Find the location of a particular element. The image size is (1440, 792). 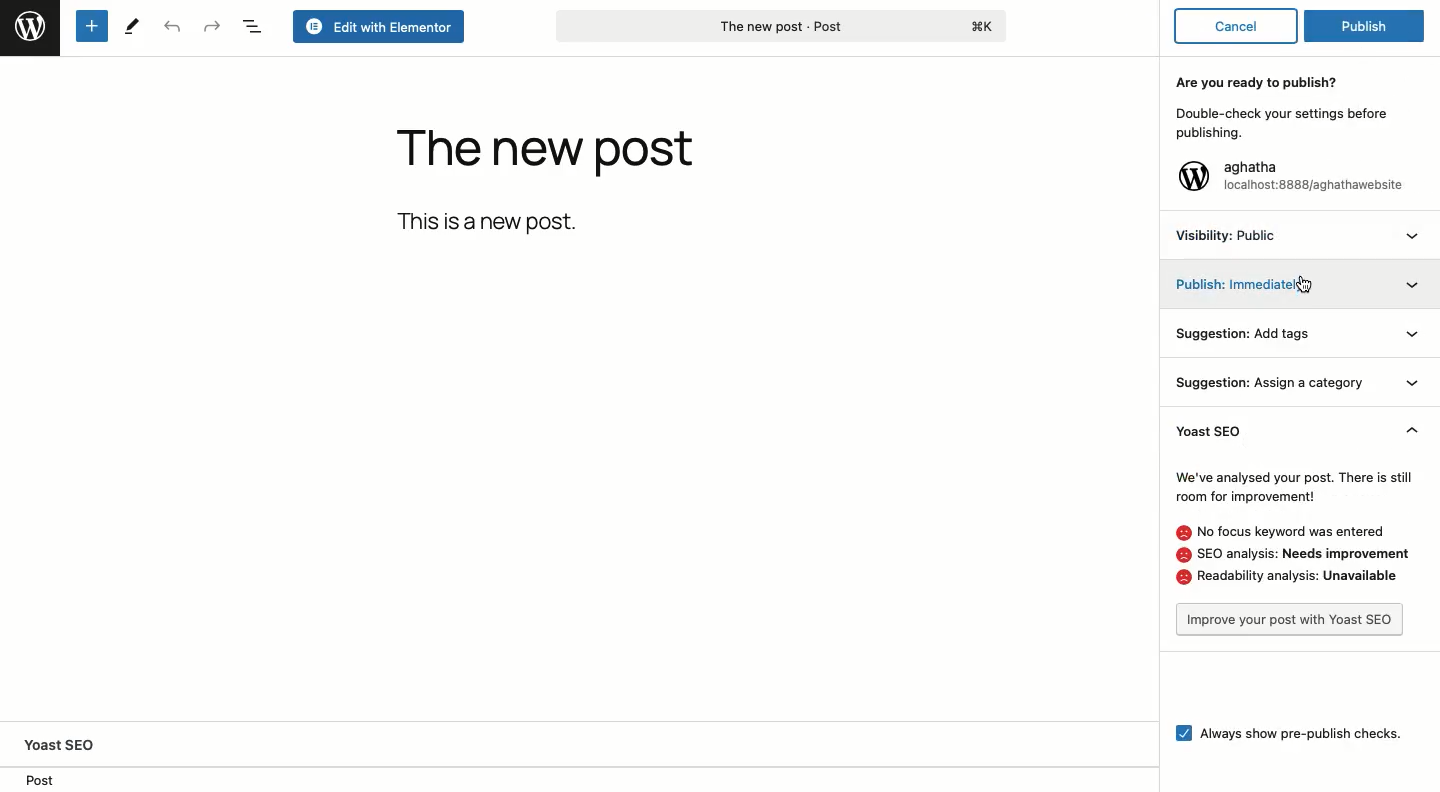

Are you ready to publish? is located at coordinates (1258, 83).